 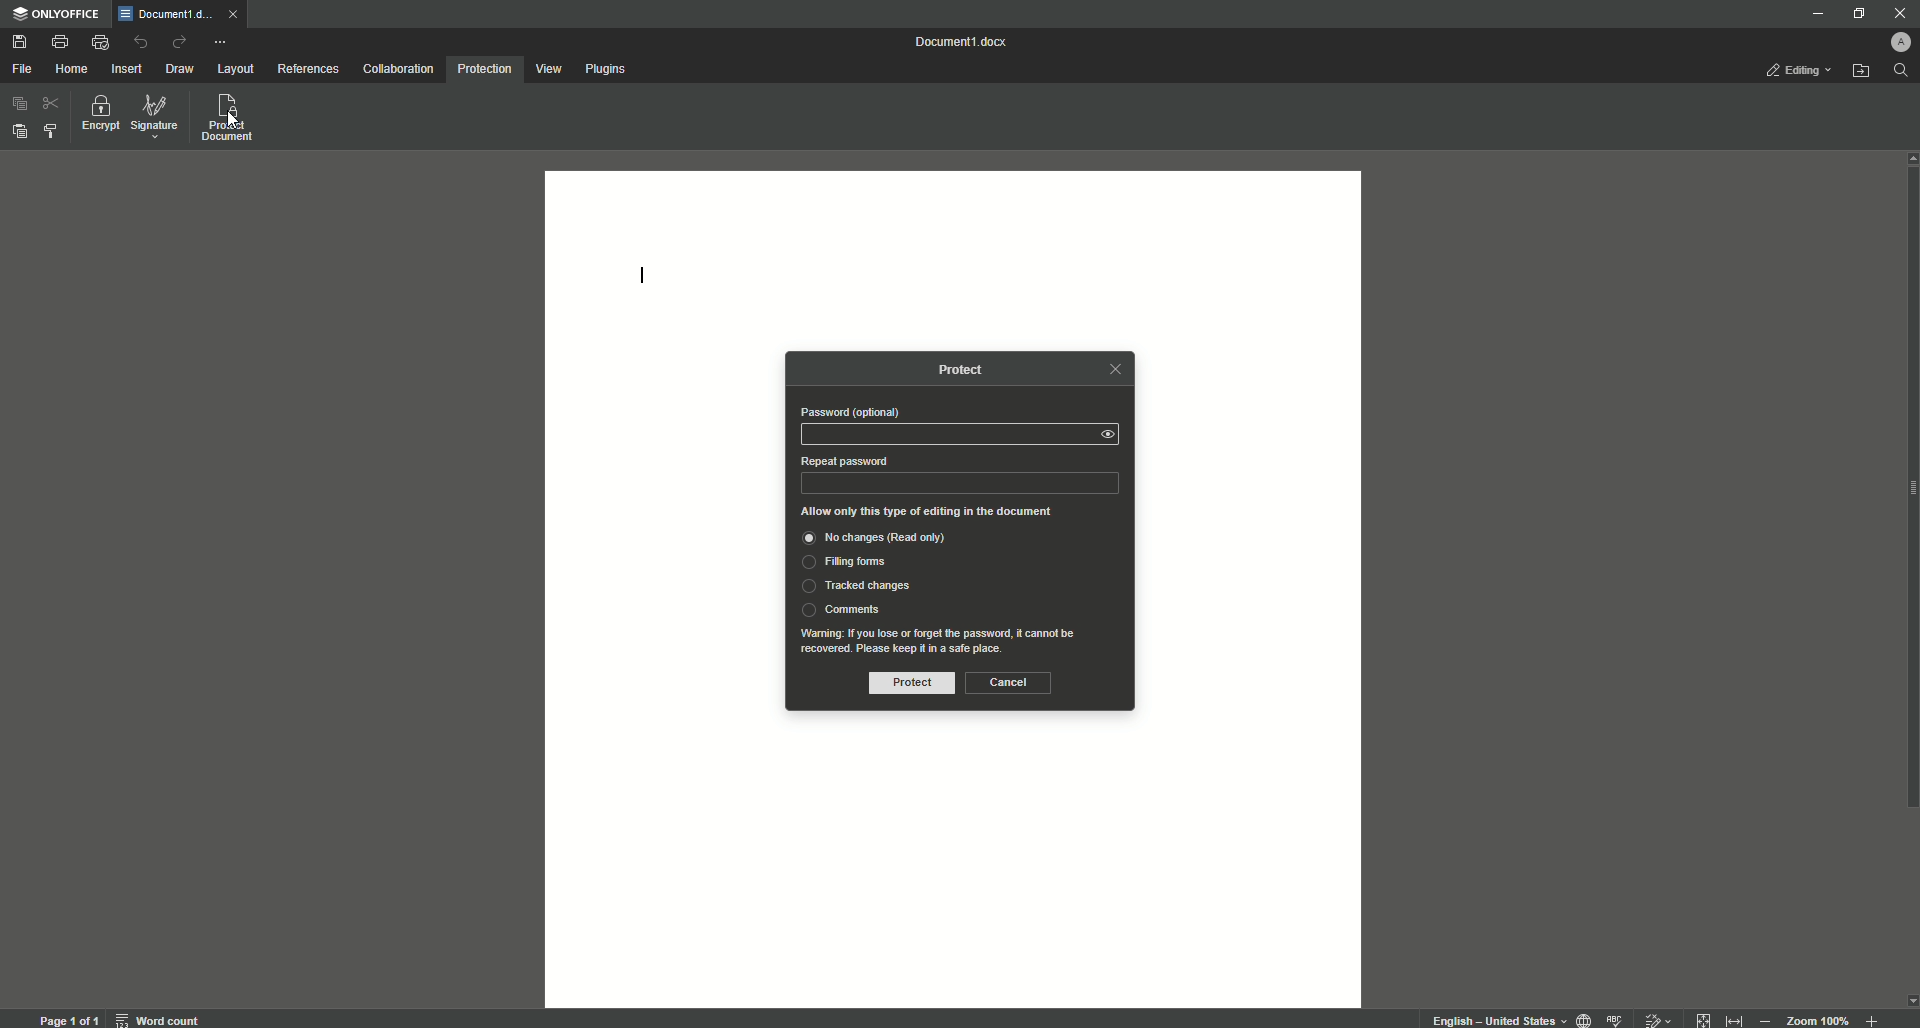 I want to click on Allow only this type of editing in the document, so click(x=941, y=511).